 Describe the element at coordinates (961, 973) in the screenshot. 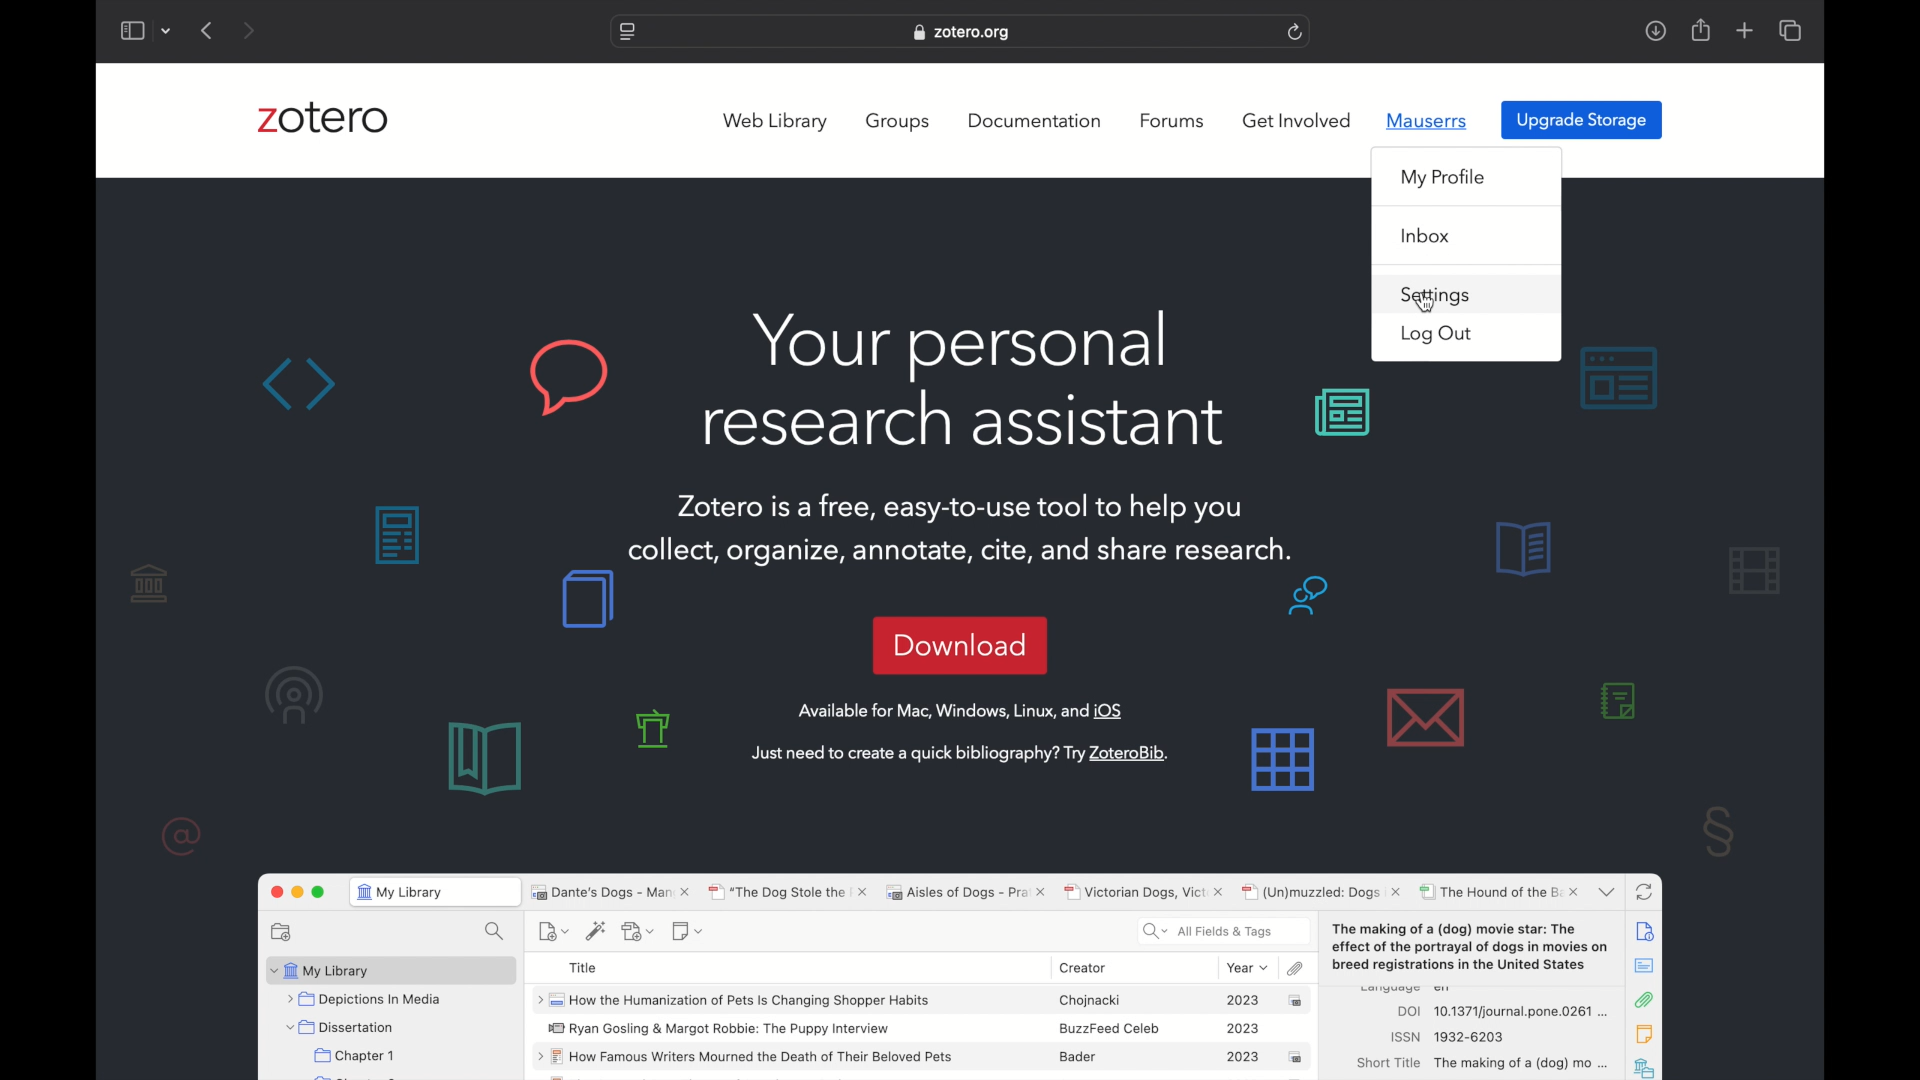

I see `zotero software preview` at that location.